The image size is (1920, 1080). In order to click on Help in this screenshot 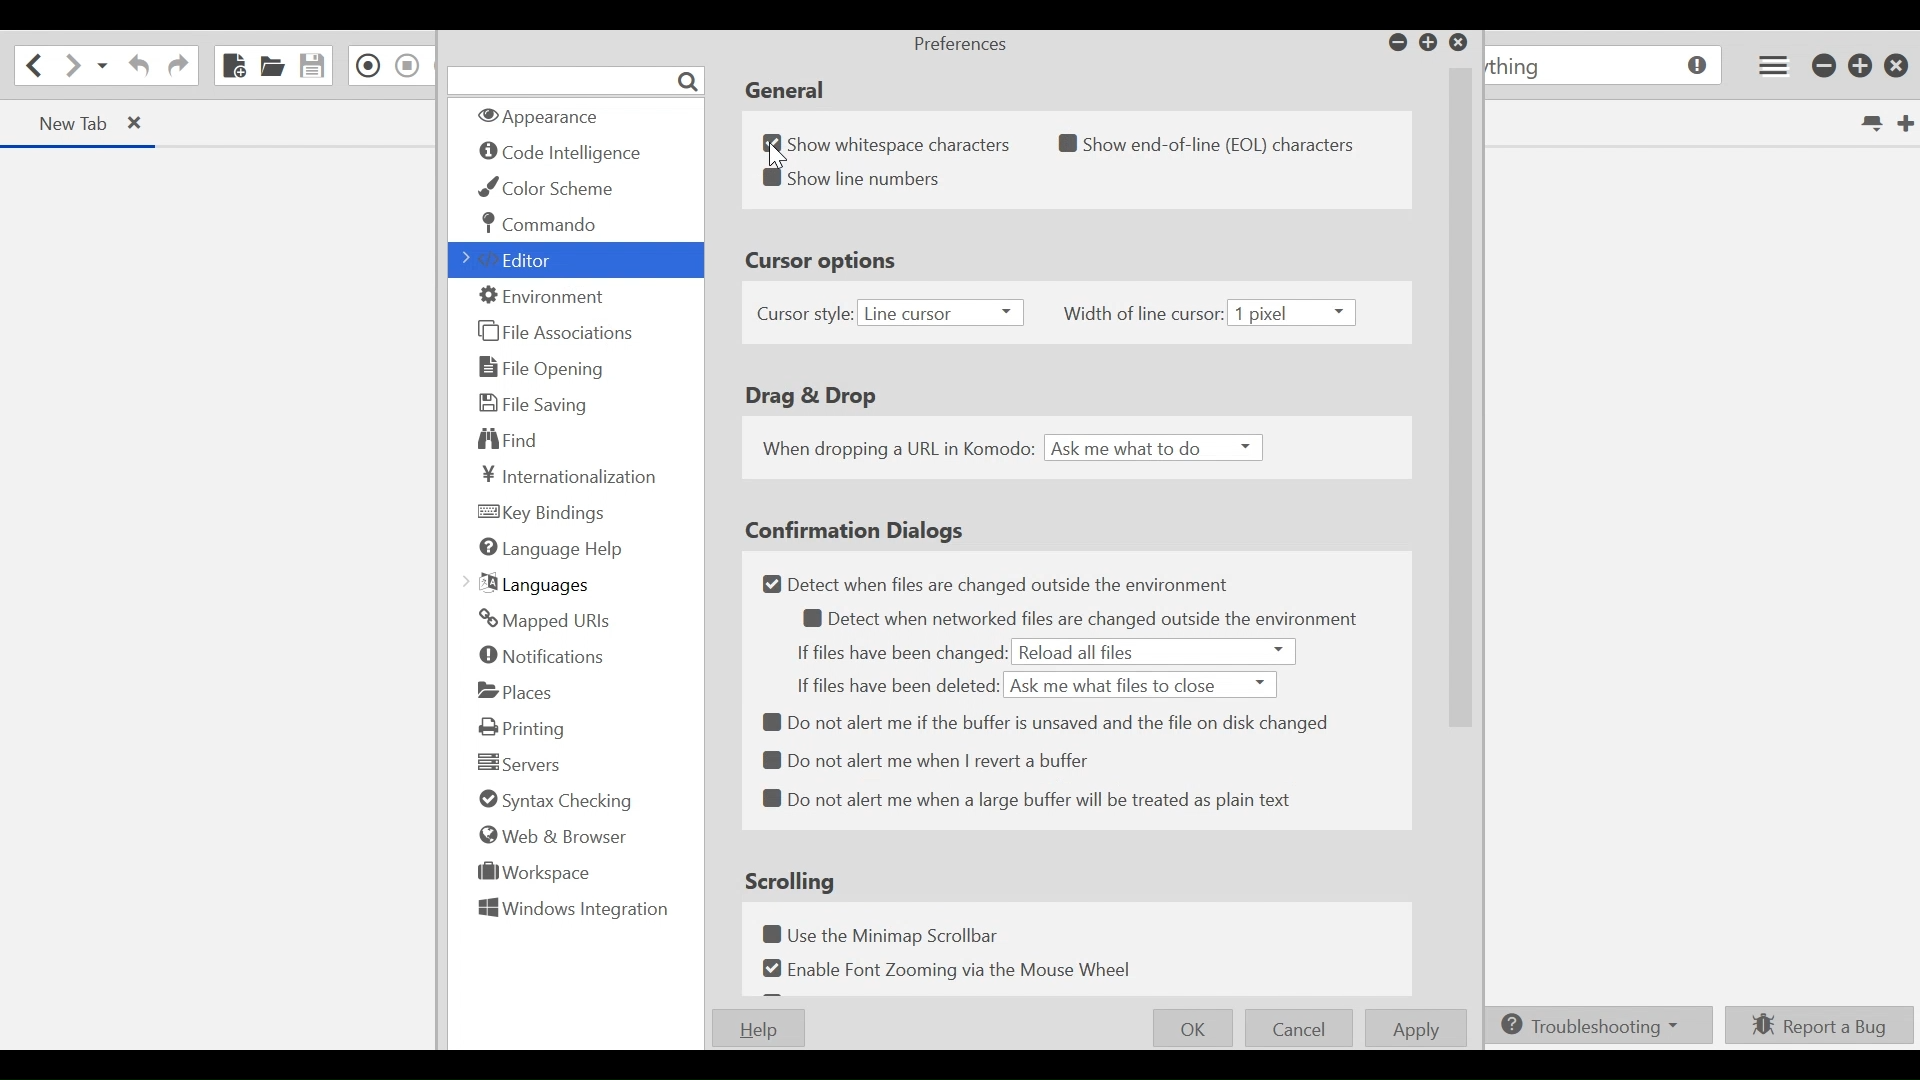, I will do `click(754, 1029)`.